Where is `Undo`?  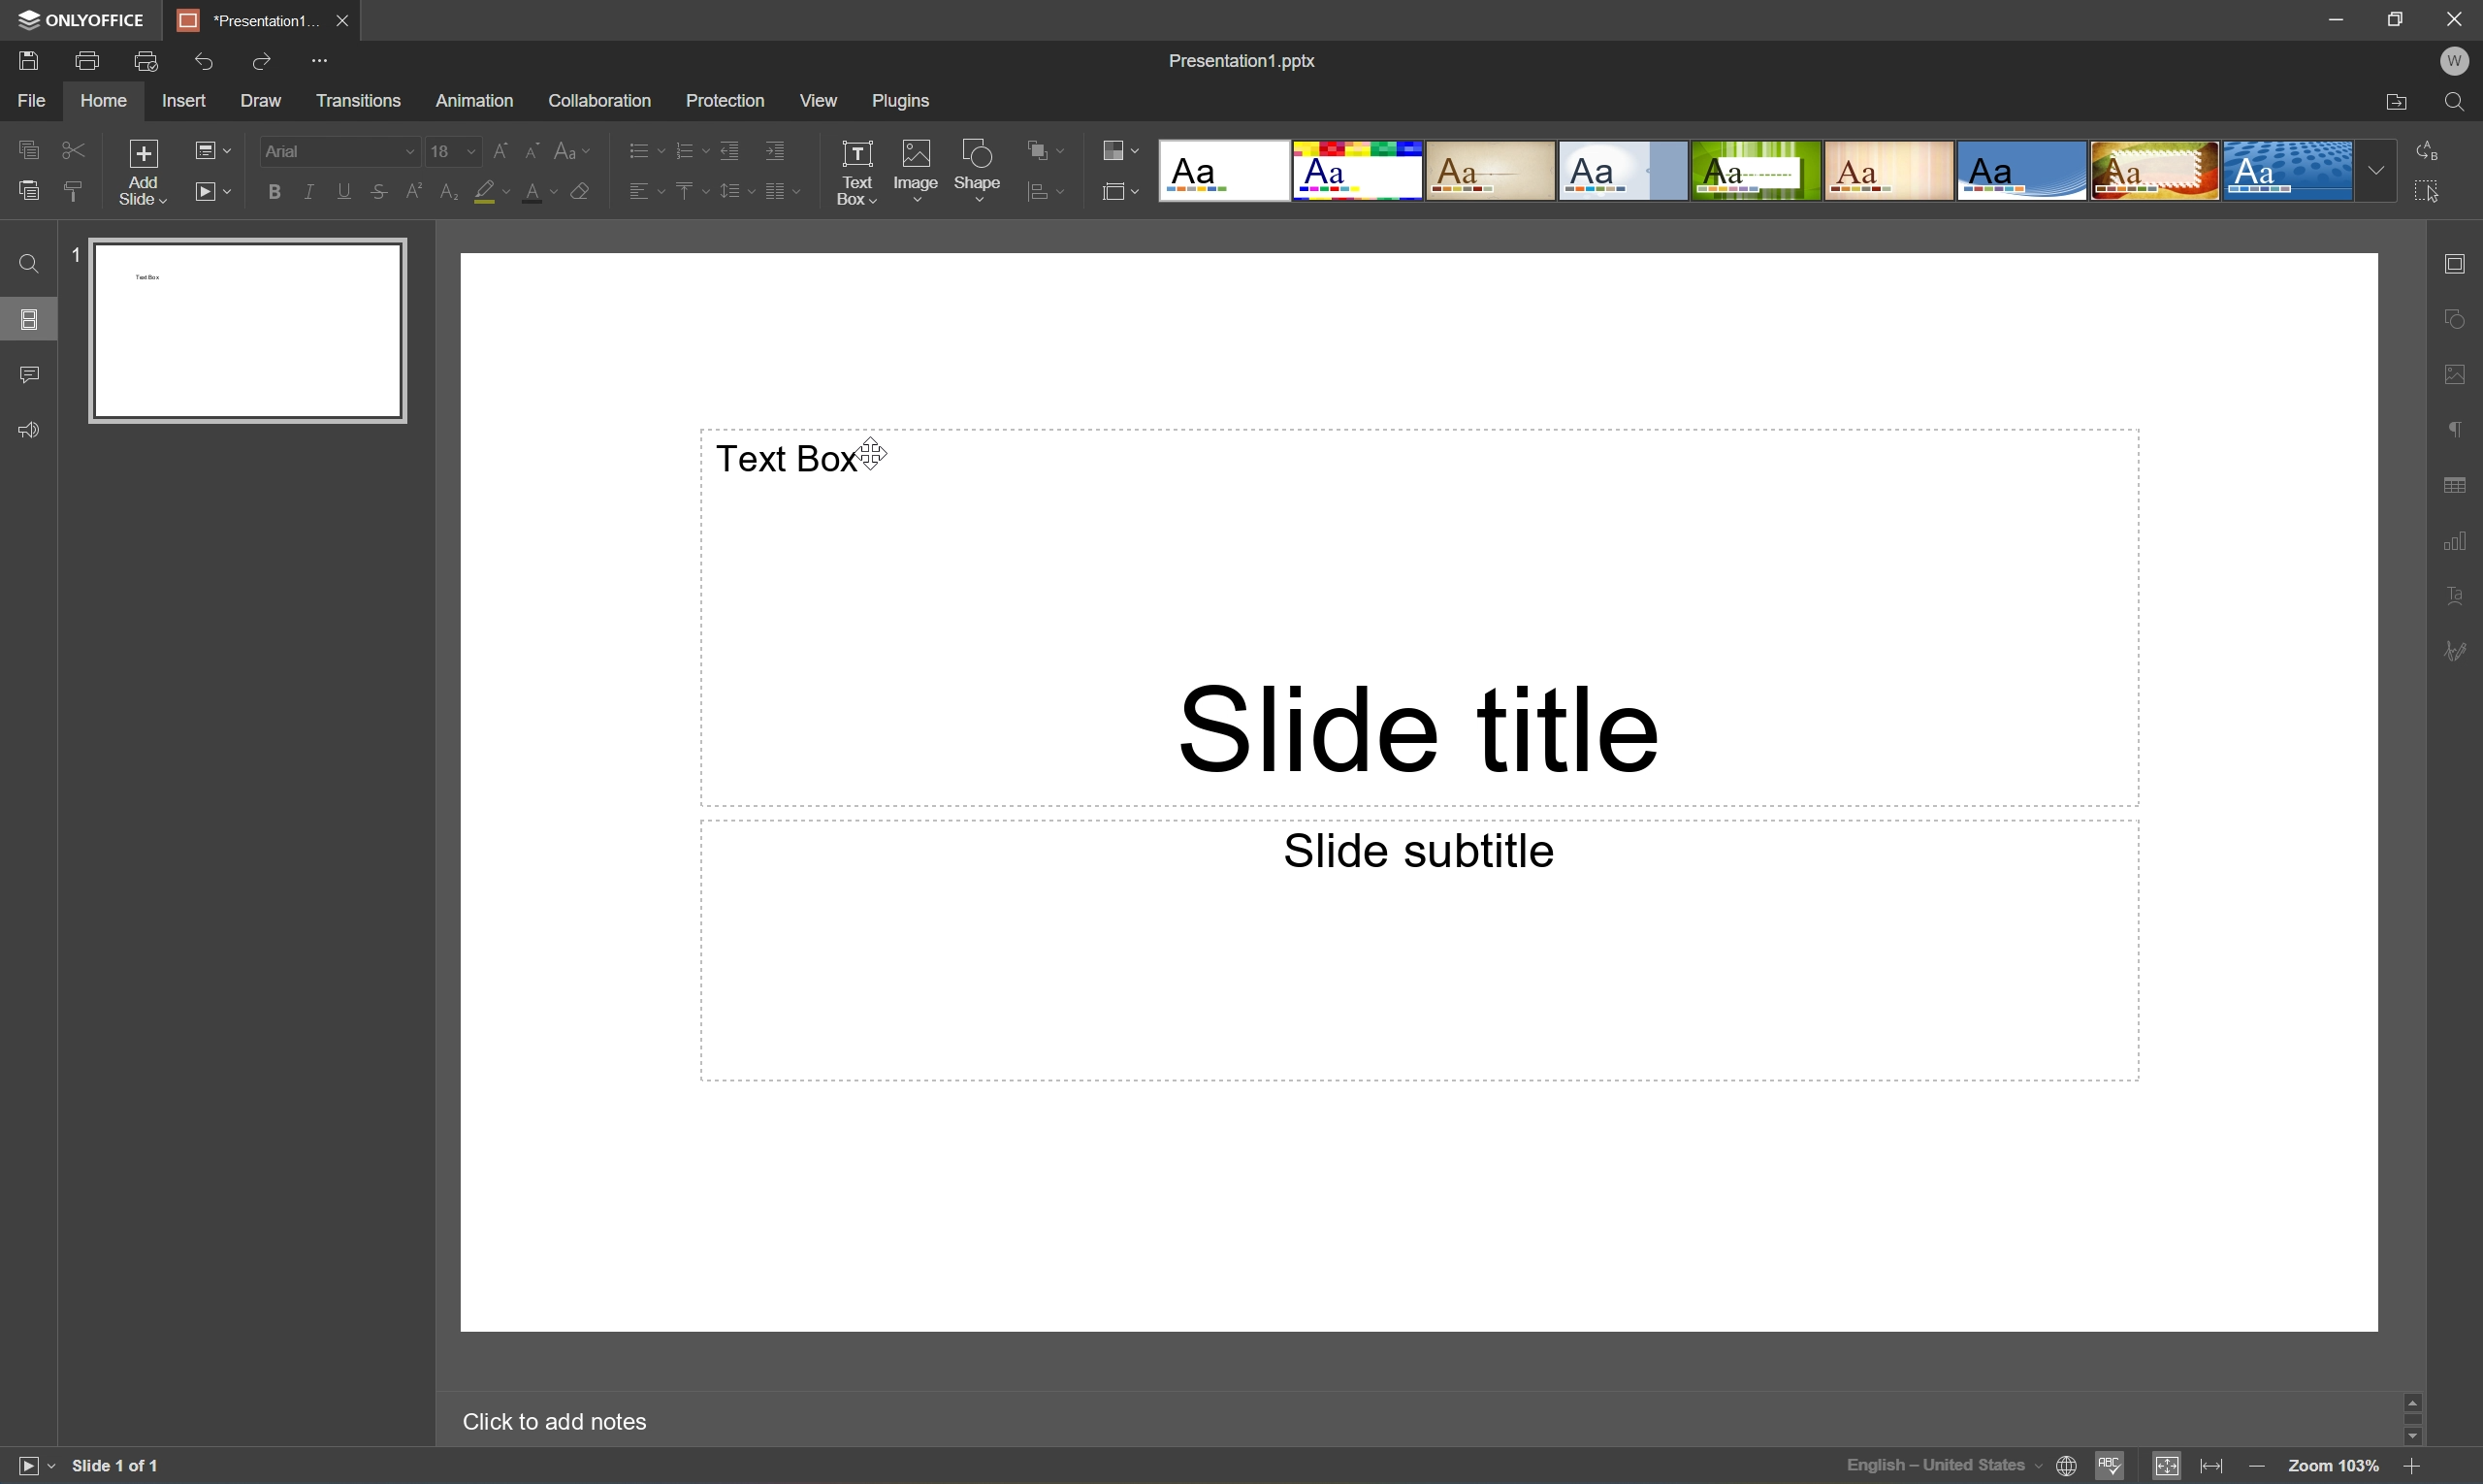
Undo is located at coordinates (208, 63).